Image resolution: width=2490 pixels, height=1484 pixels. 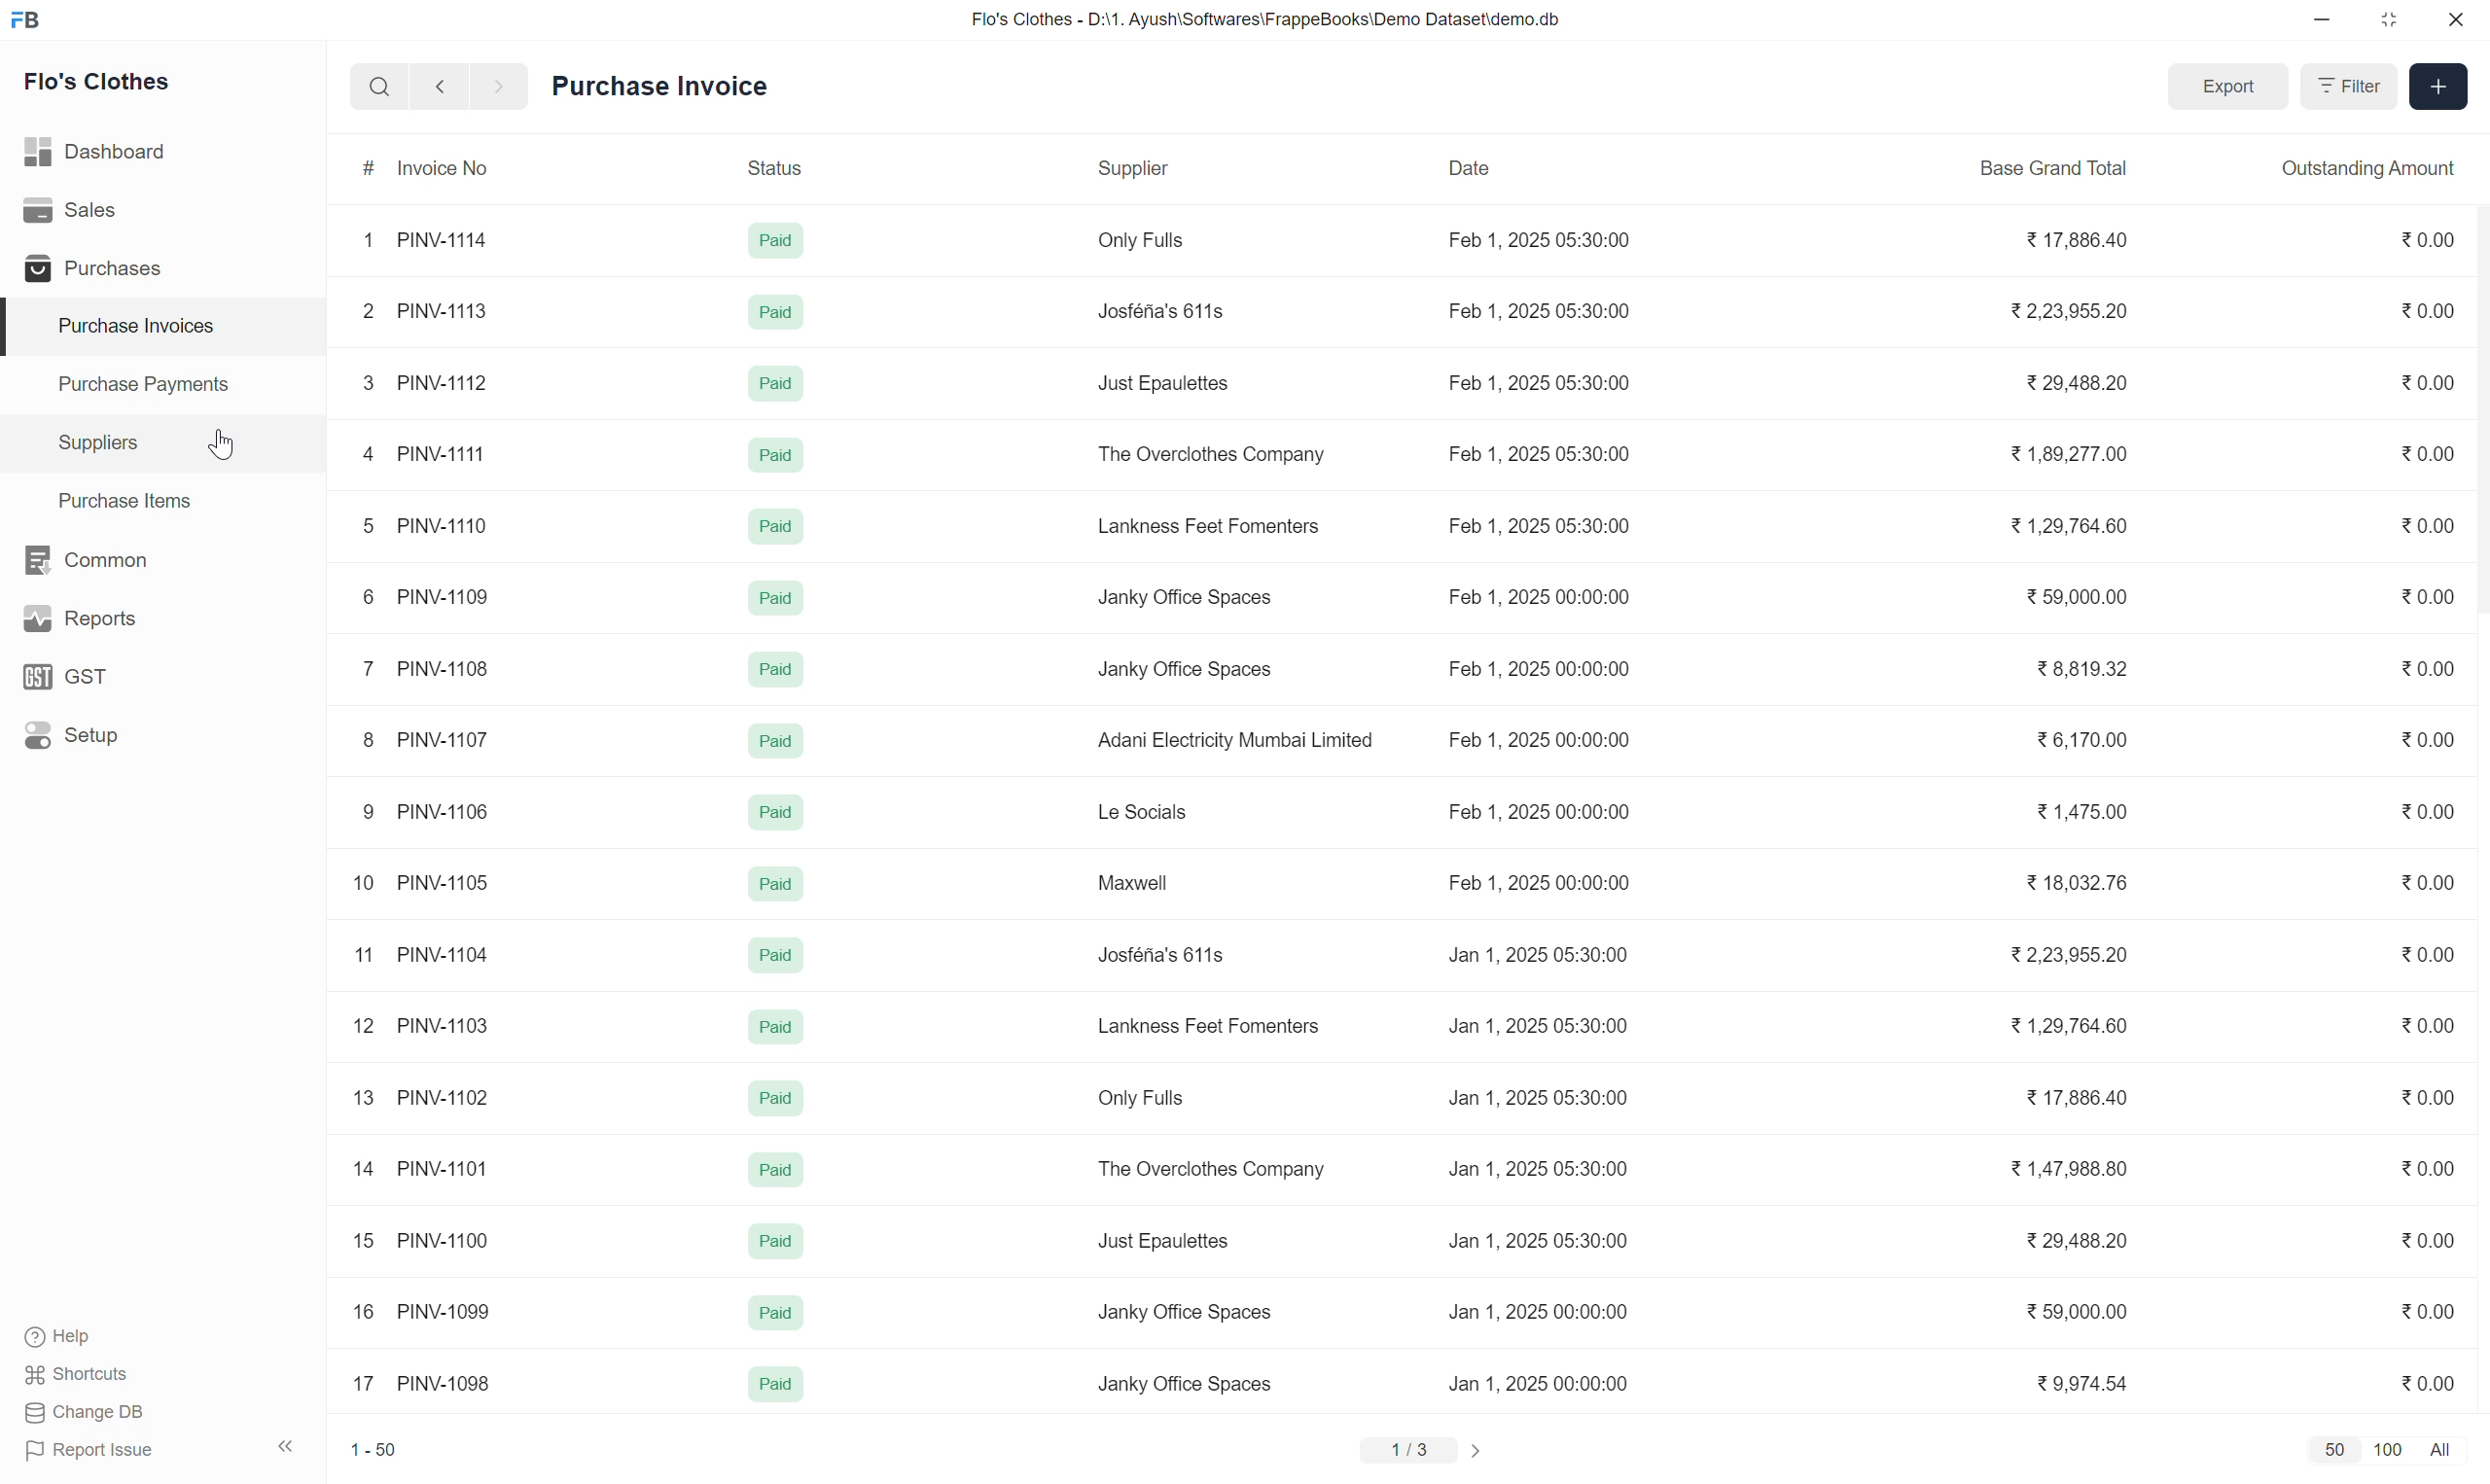 I want to click on Lankness Feet Fomenters, so click(x=1210, y=526).